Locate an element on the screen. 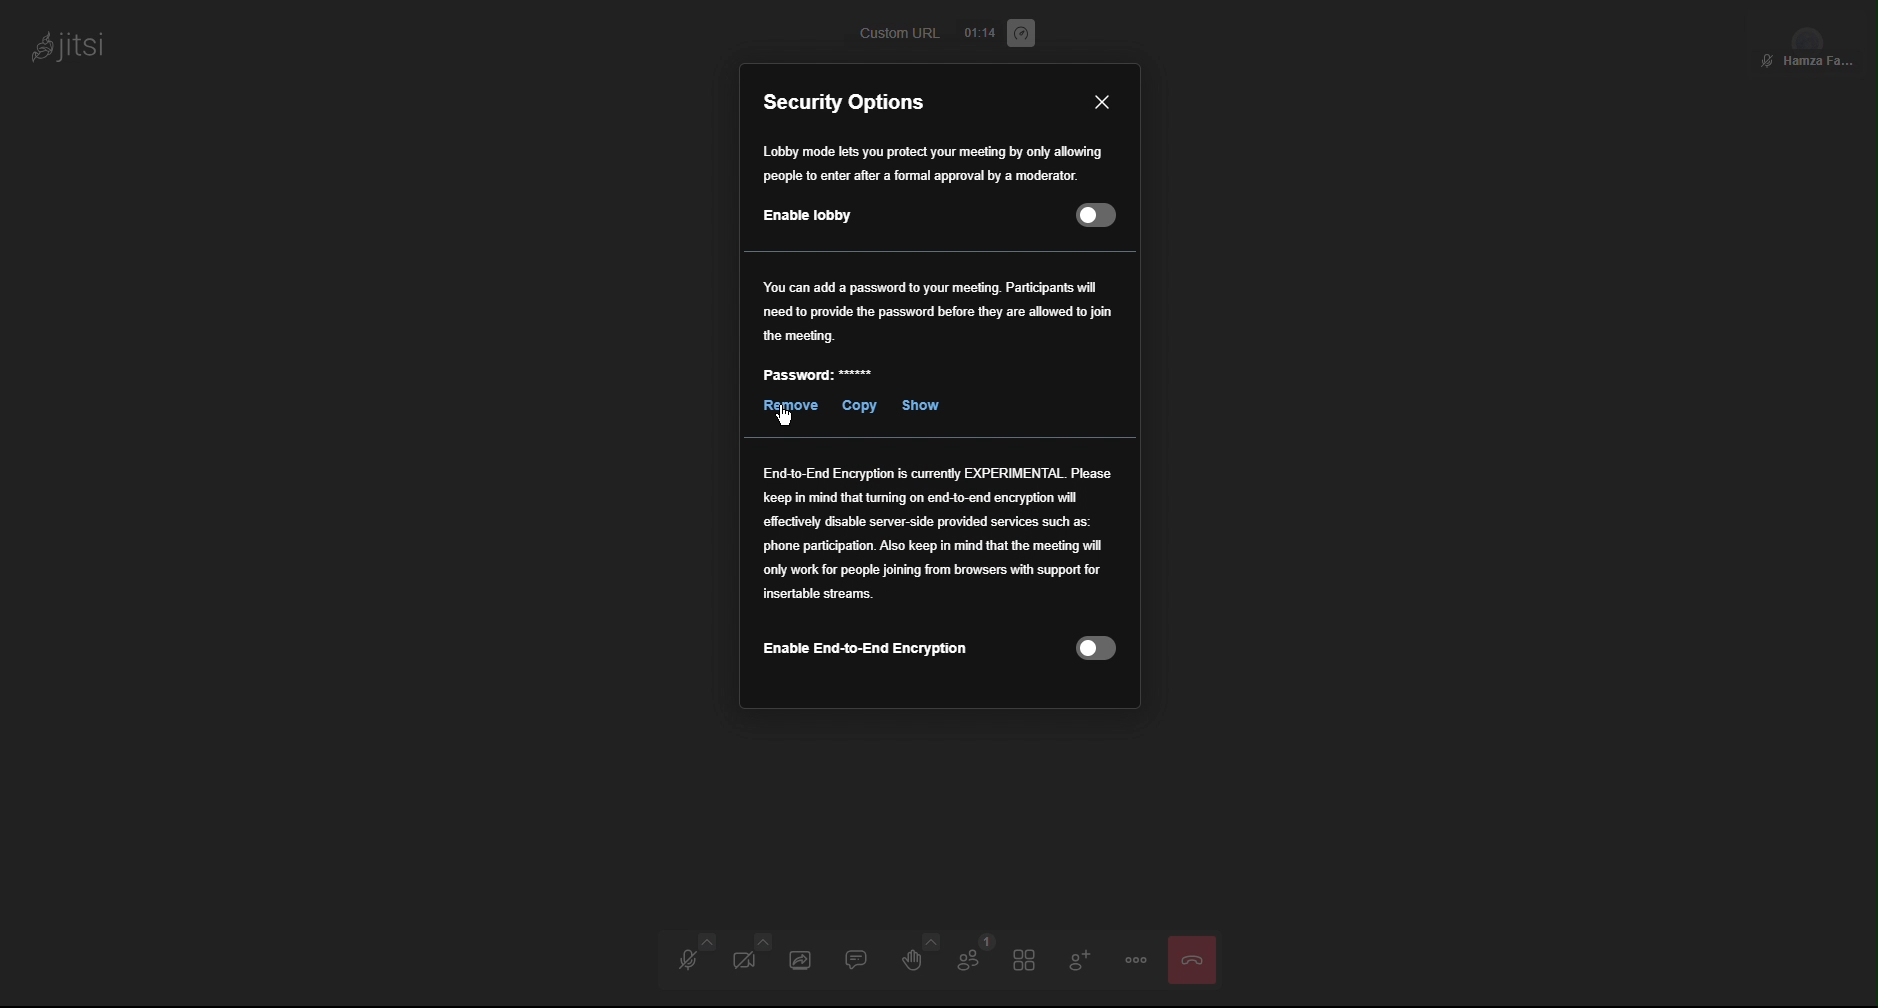 This screenshot has height=1008, width=1878. Tile View is located at coordinates (1029, 961).